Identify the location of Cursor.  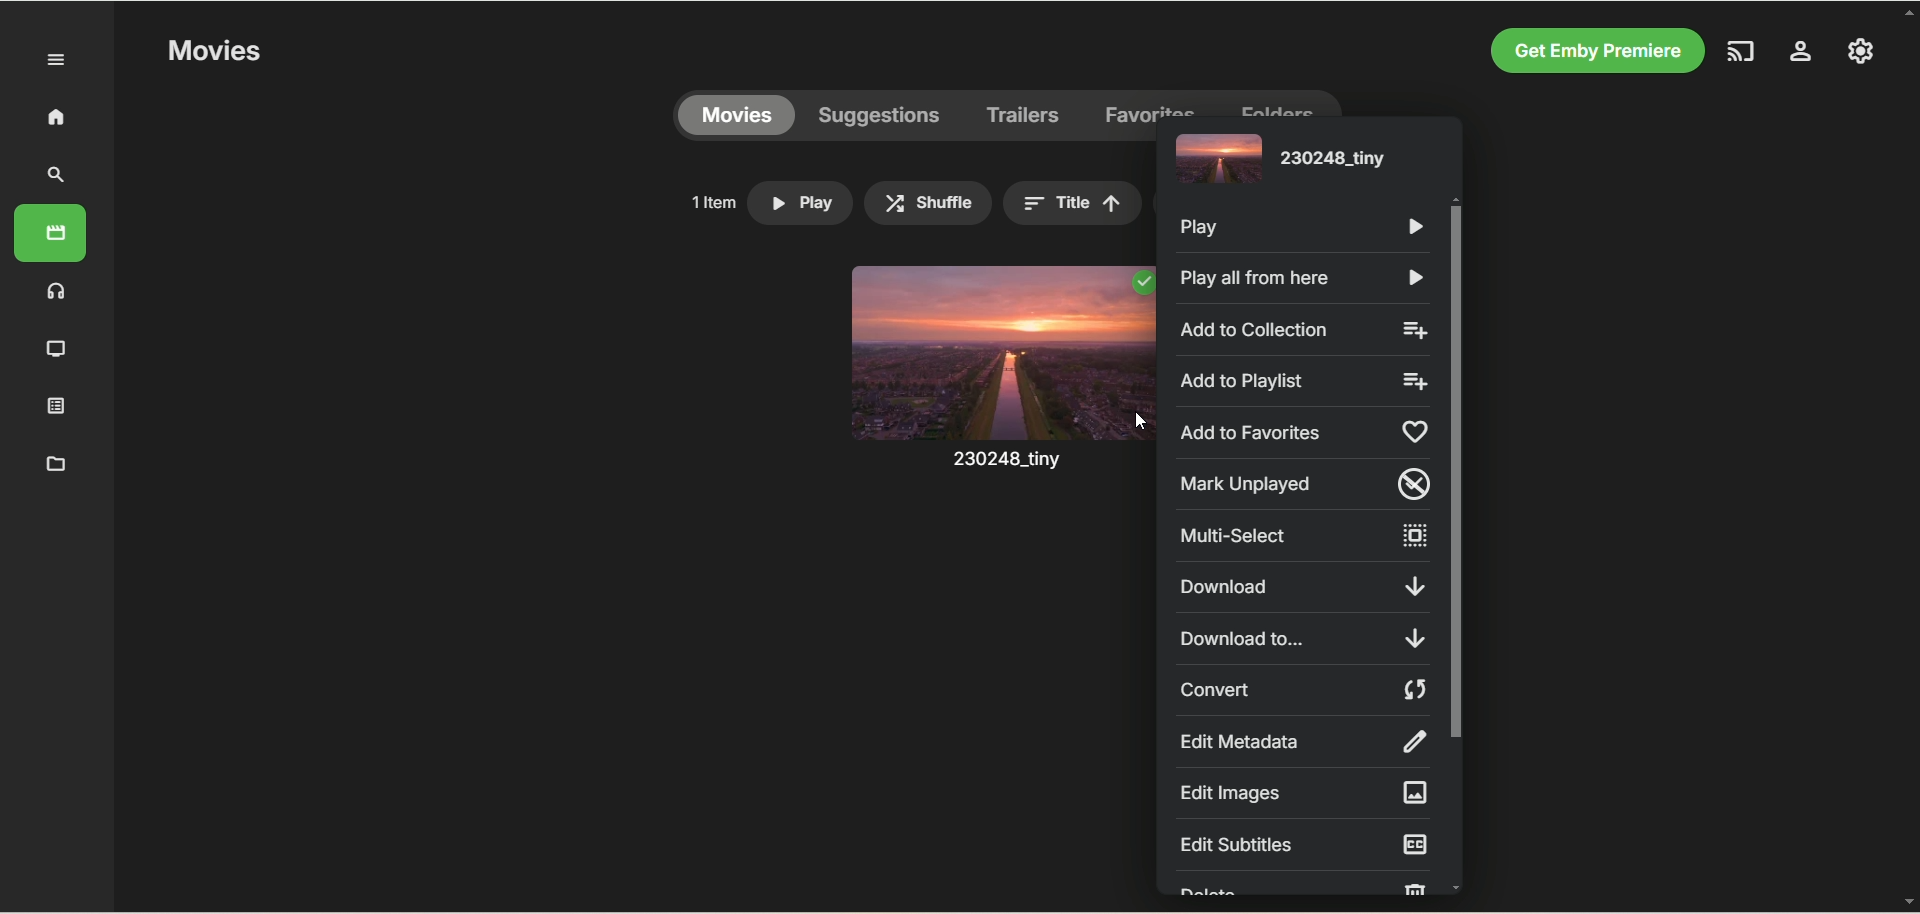
(1139, 421).